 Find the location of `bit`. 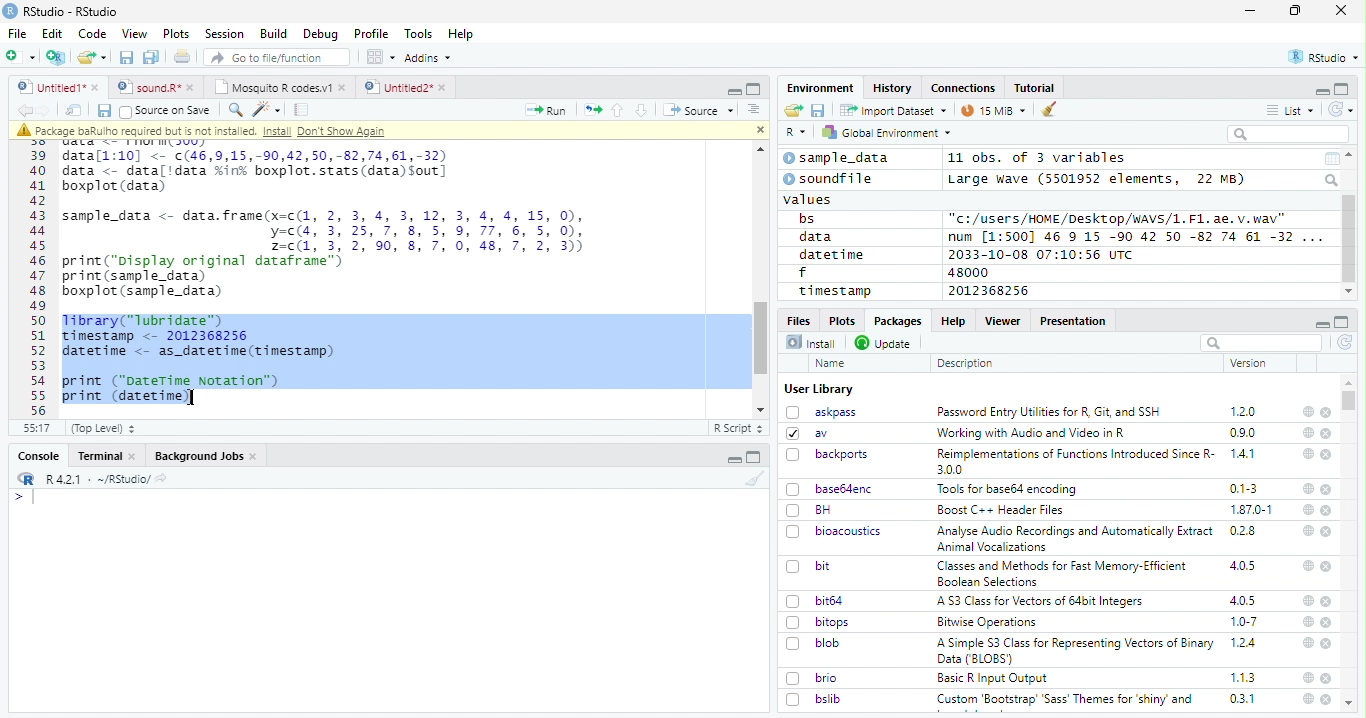

bit is located at coordinates (809, 567).